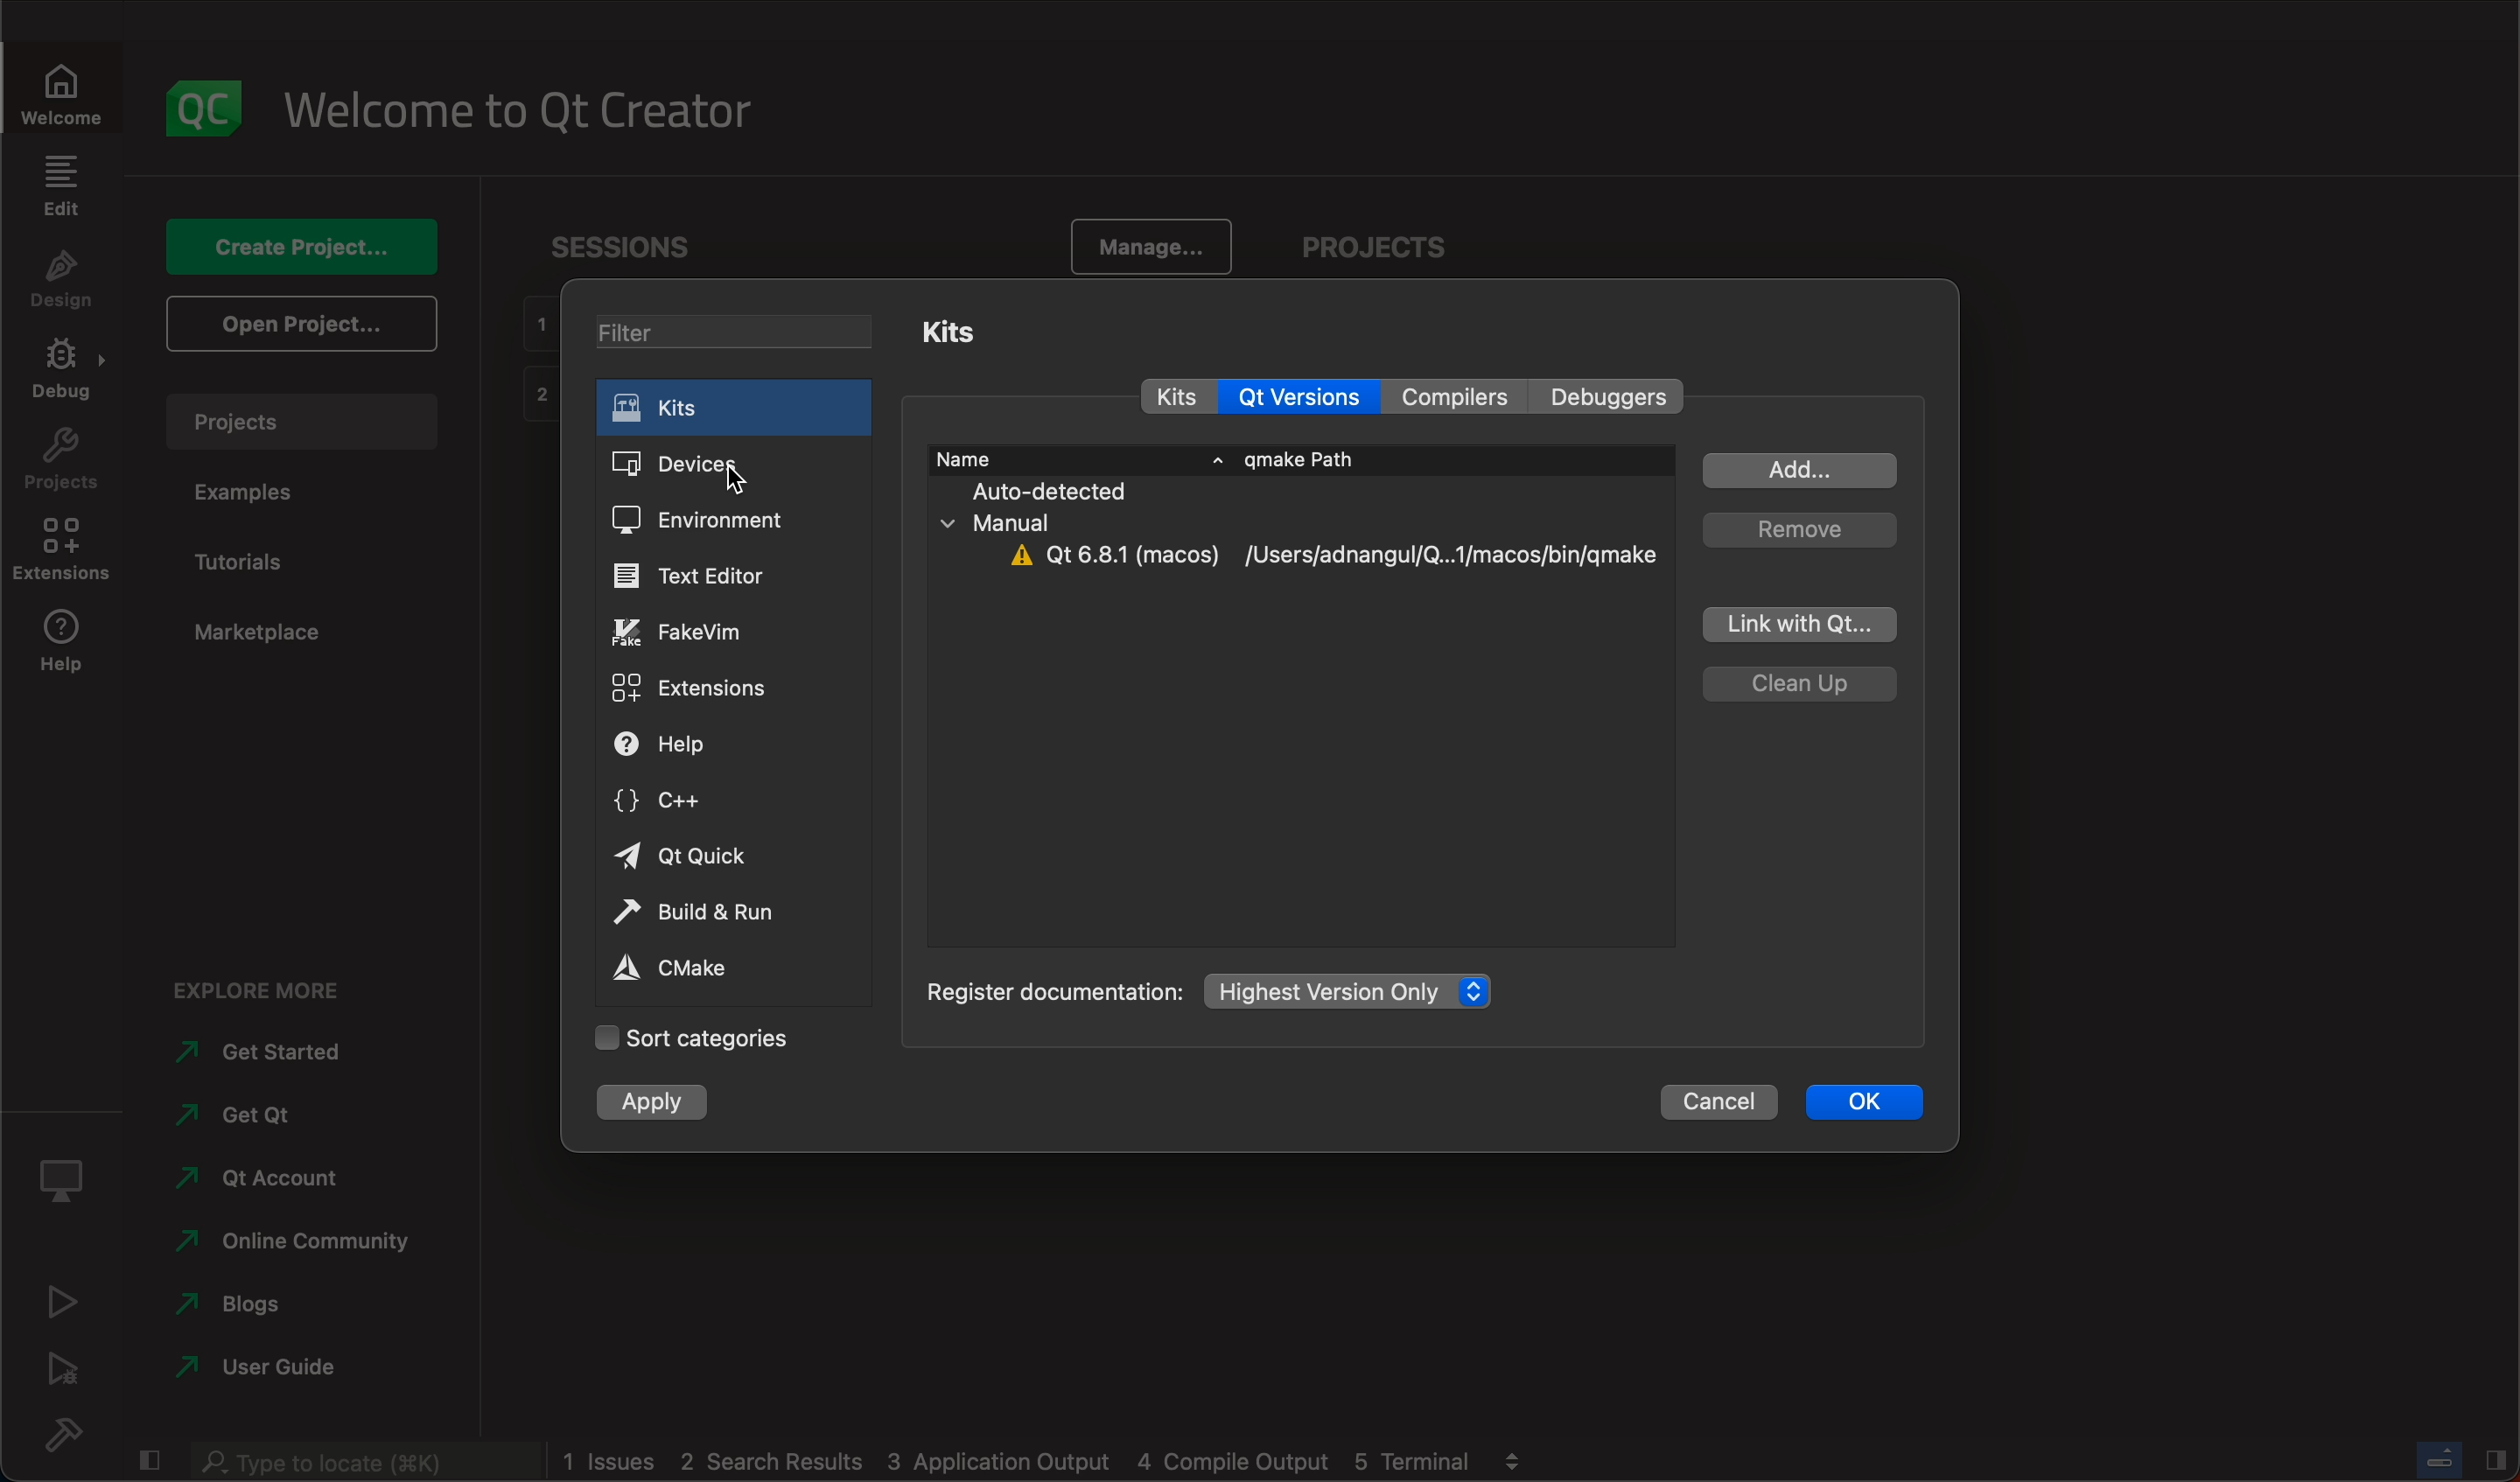 The width and height of the screenshot is (2520, 1482). Describe the element at coordinates (727, 576) in the screenshot. I see `text editor` at that location.